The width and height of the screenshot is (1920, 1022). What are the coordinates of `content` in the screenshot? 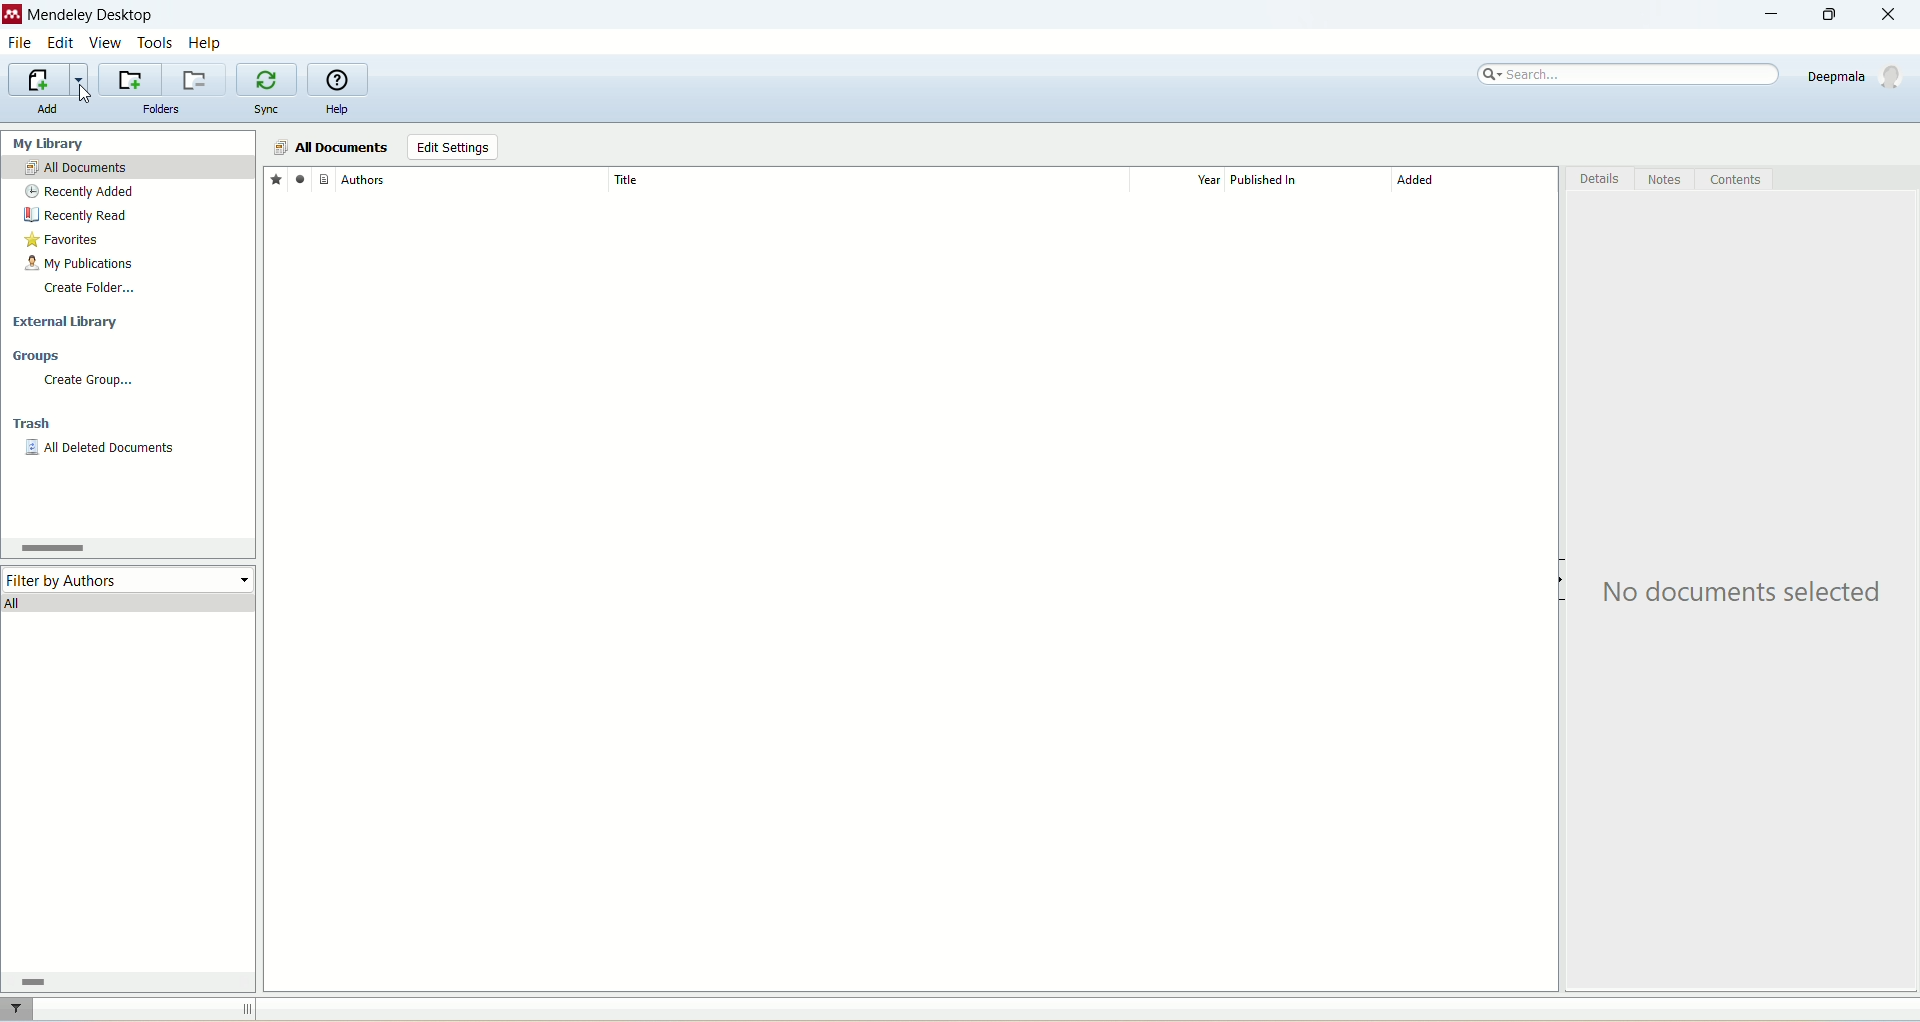 It's located at (1735, 180).